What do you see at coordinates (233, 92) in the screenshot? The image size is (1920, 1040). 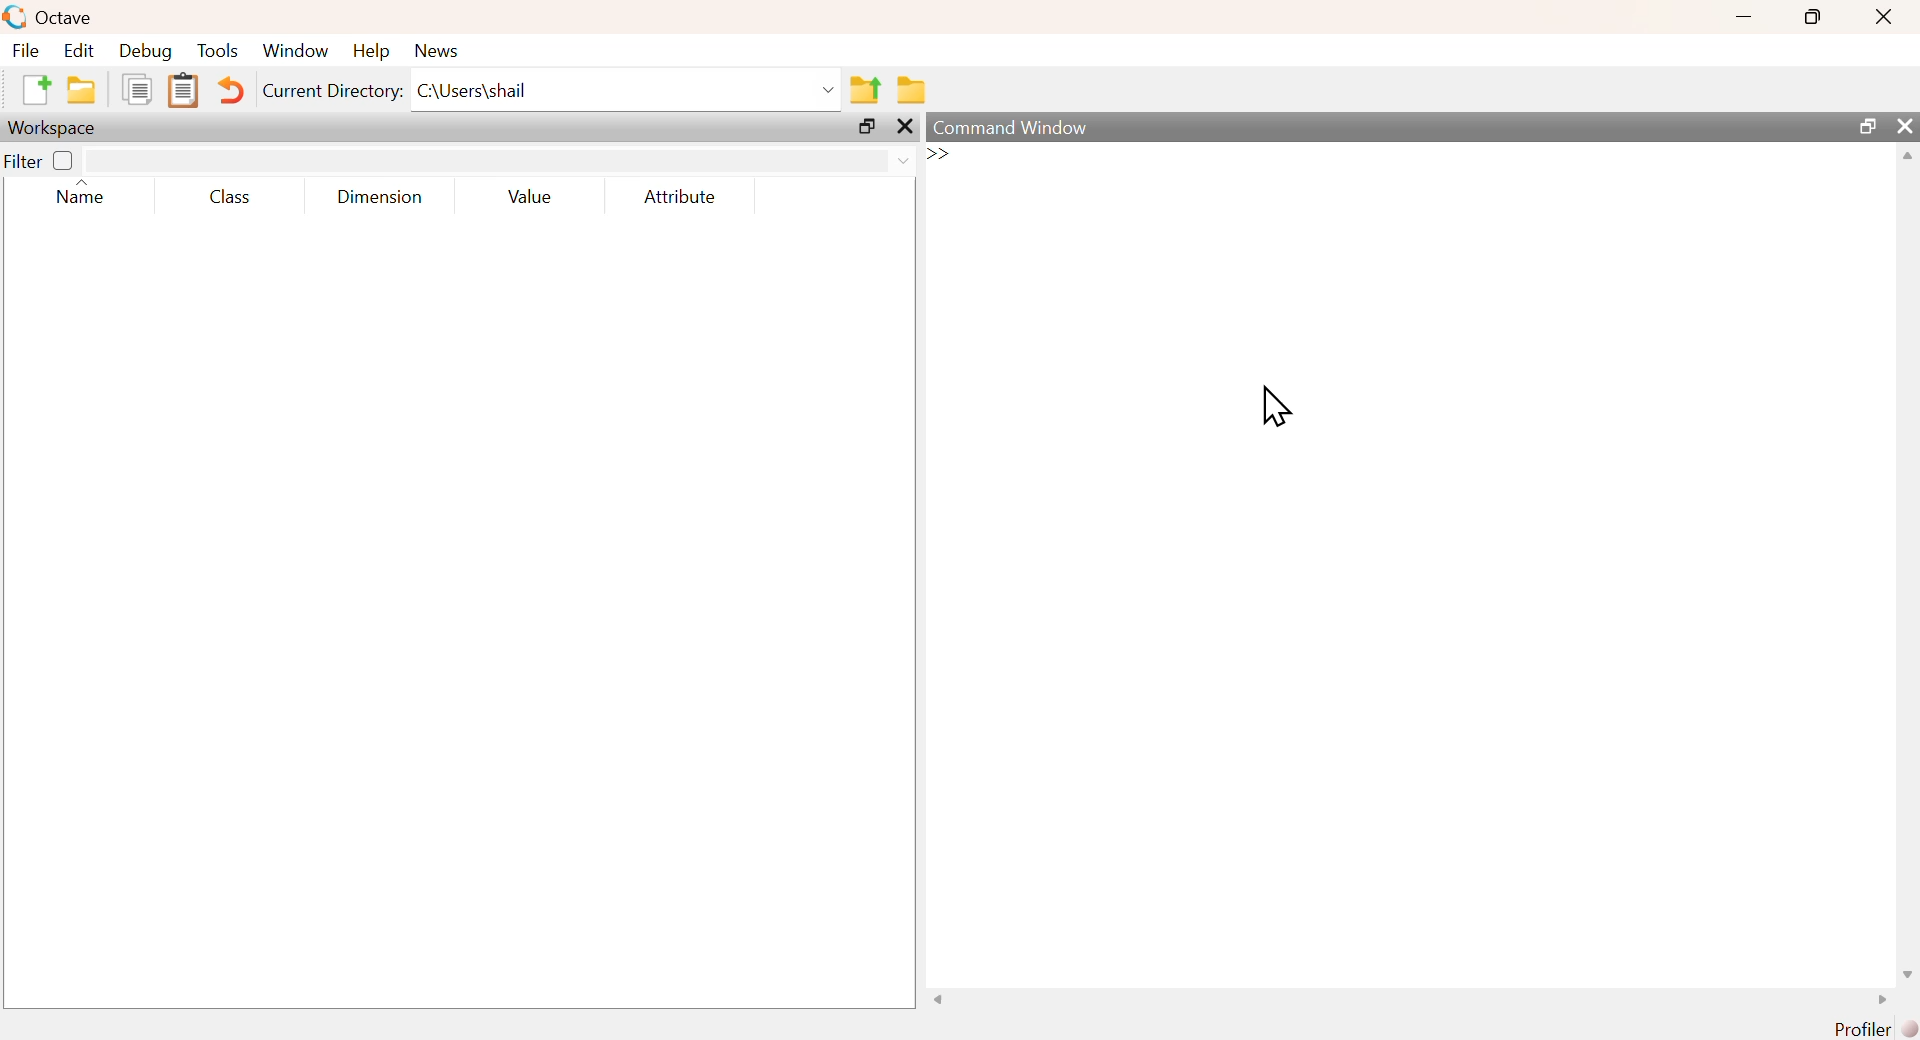 I see `Undo` at bounding box center [233, 92].